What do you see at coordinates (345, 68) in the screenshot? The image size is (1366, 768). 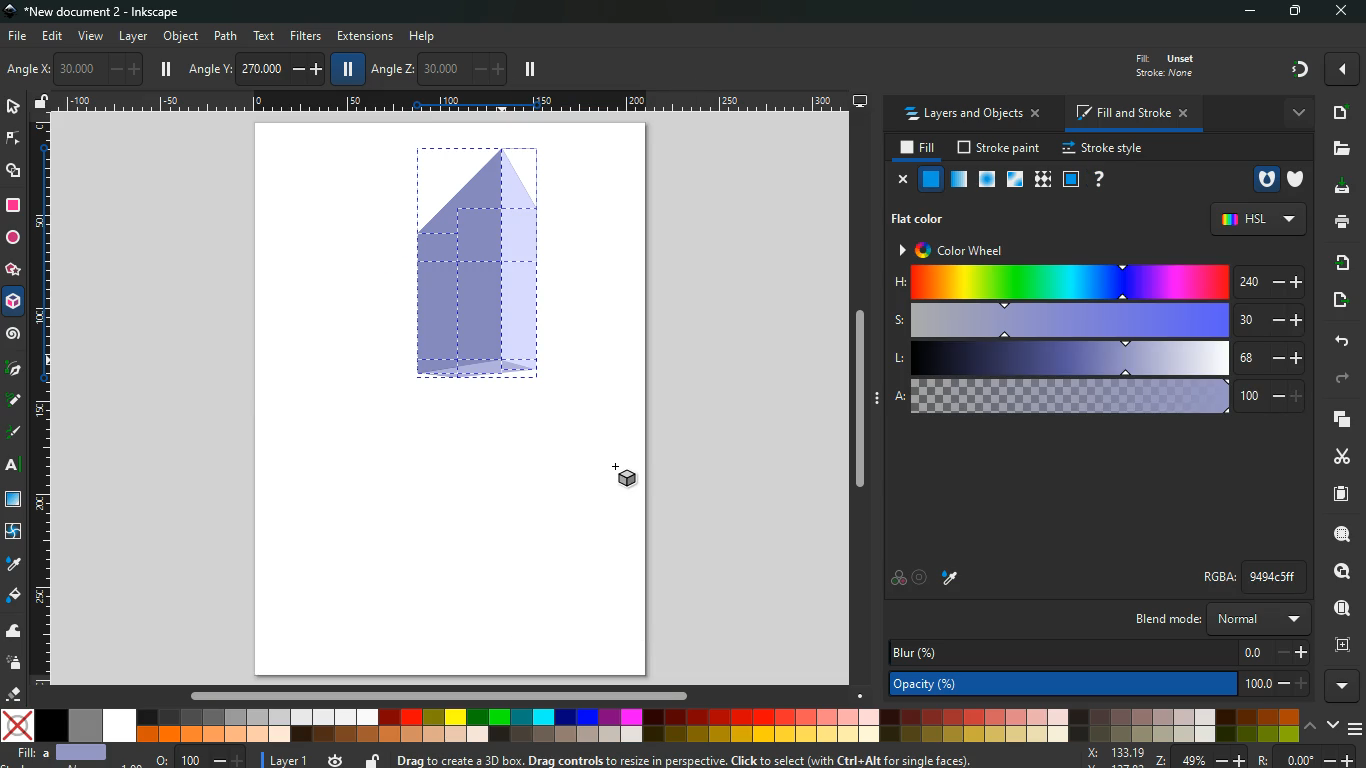 I see `pause` at bounding box center [345, 68].